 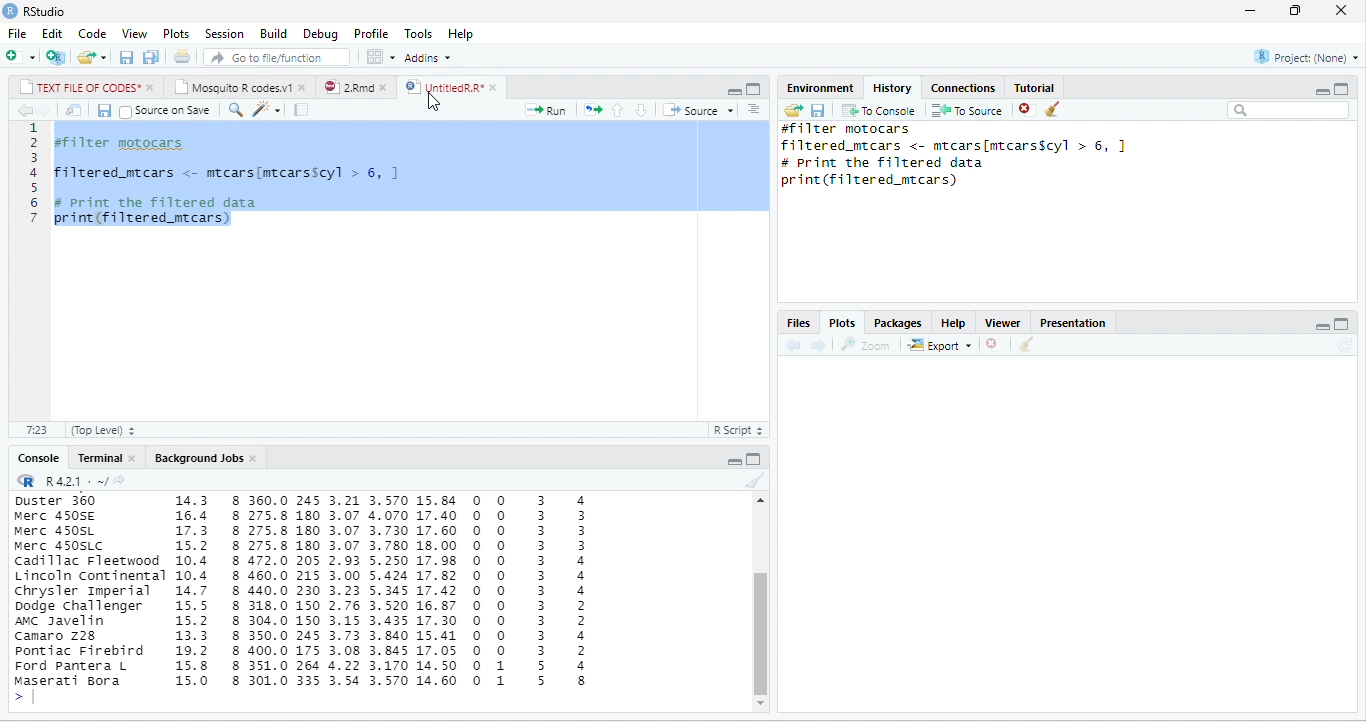 What do you see at coordinates (818, 346) in the screenshot?
I see `forward` at bounding box center [818, 346].